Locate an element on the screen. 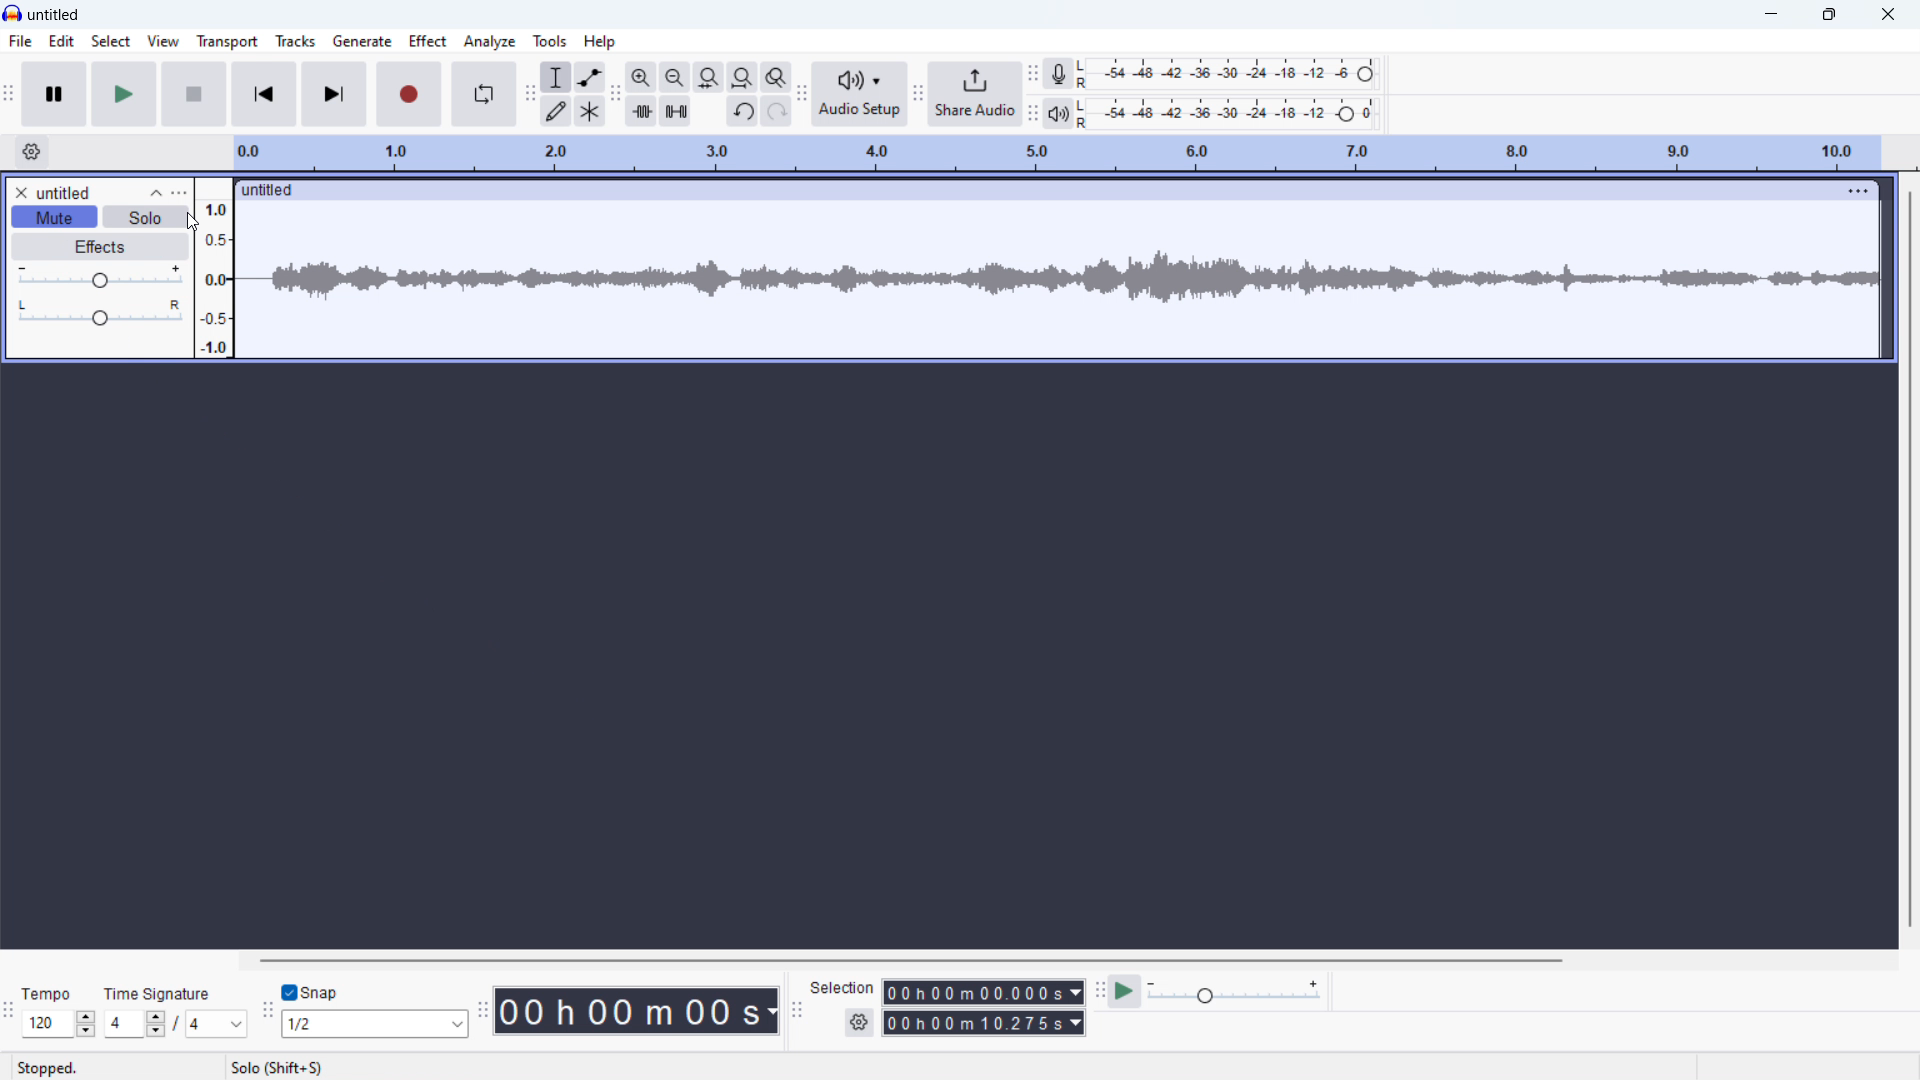 Image resolution: width=1920 pixels, height=1080 pixels. recording meter is located at coordinates (1060, 74).